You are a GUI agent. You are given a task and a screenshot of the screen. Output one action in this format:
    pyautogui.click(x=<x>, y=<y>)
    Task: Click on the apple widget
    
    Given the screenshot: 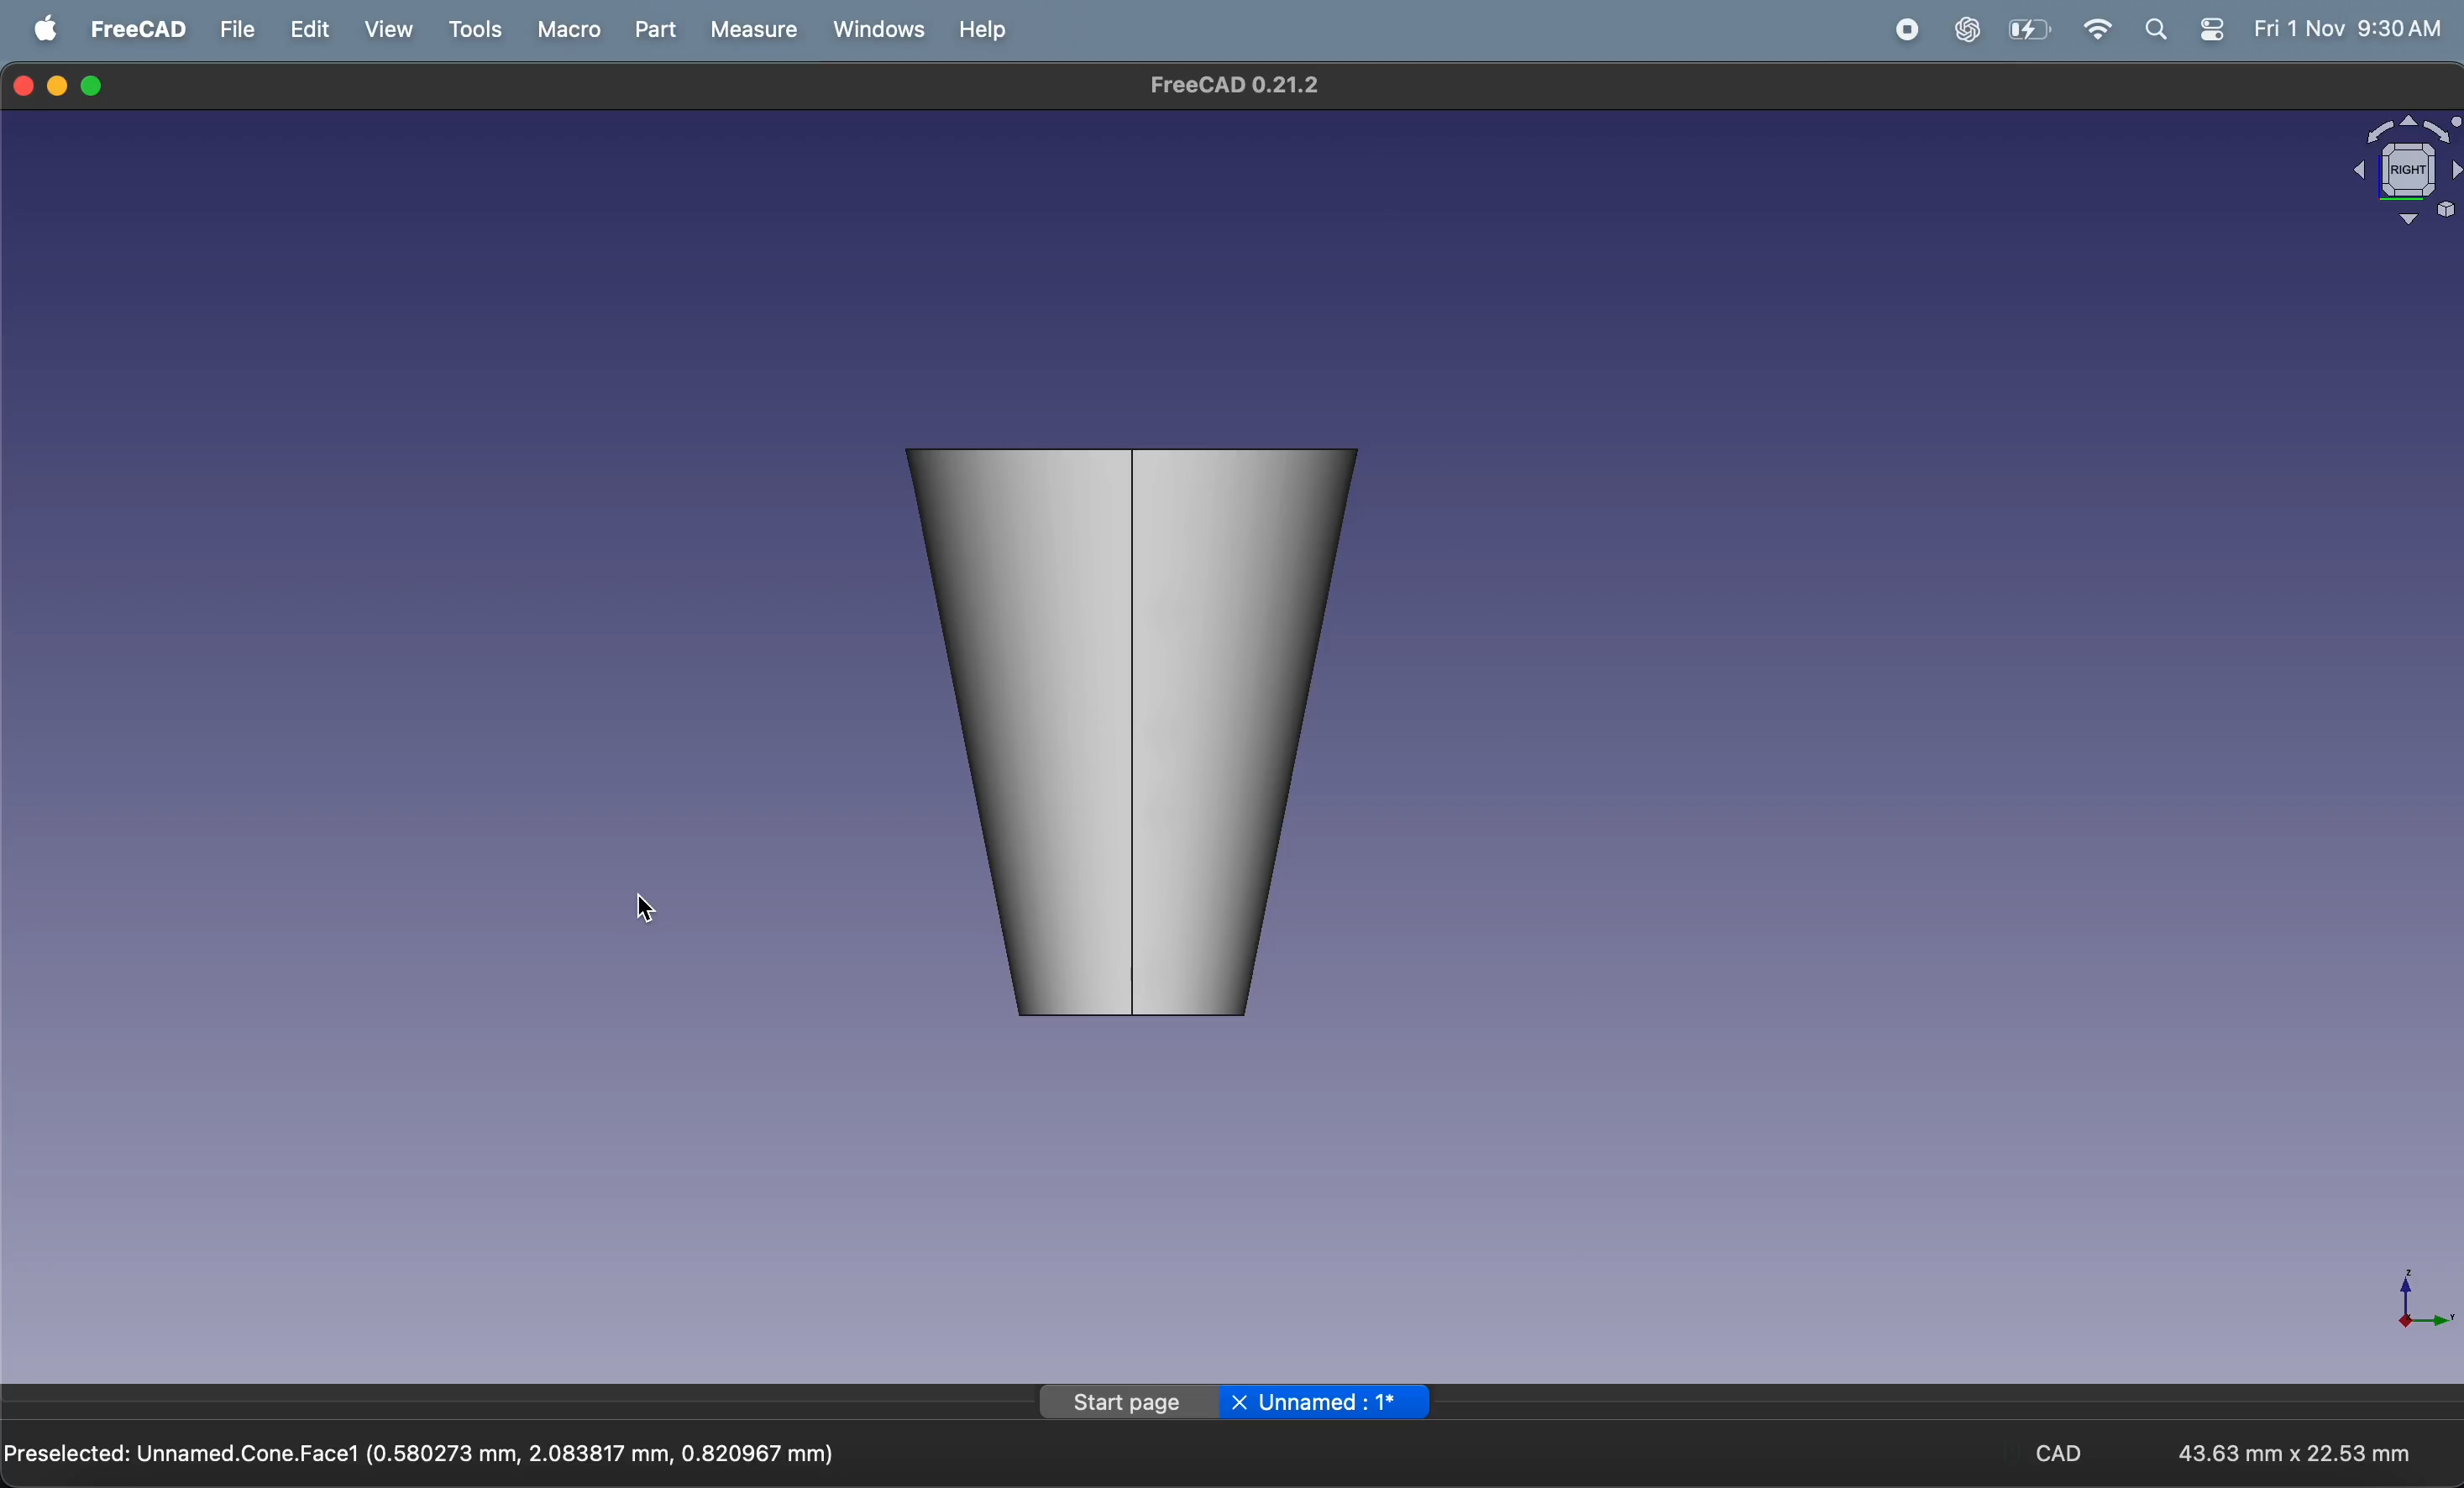 What is the action you would take?
    pyautogui.click(x=2216, y=28)
    